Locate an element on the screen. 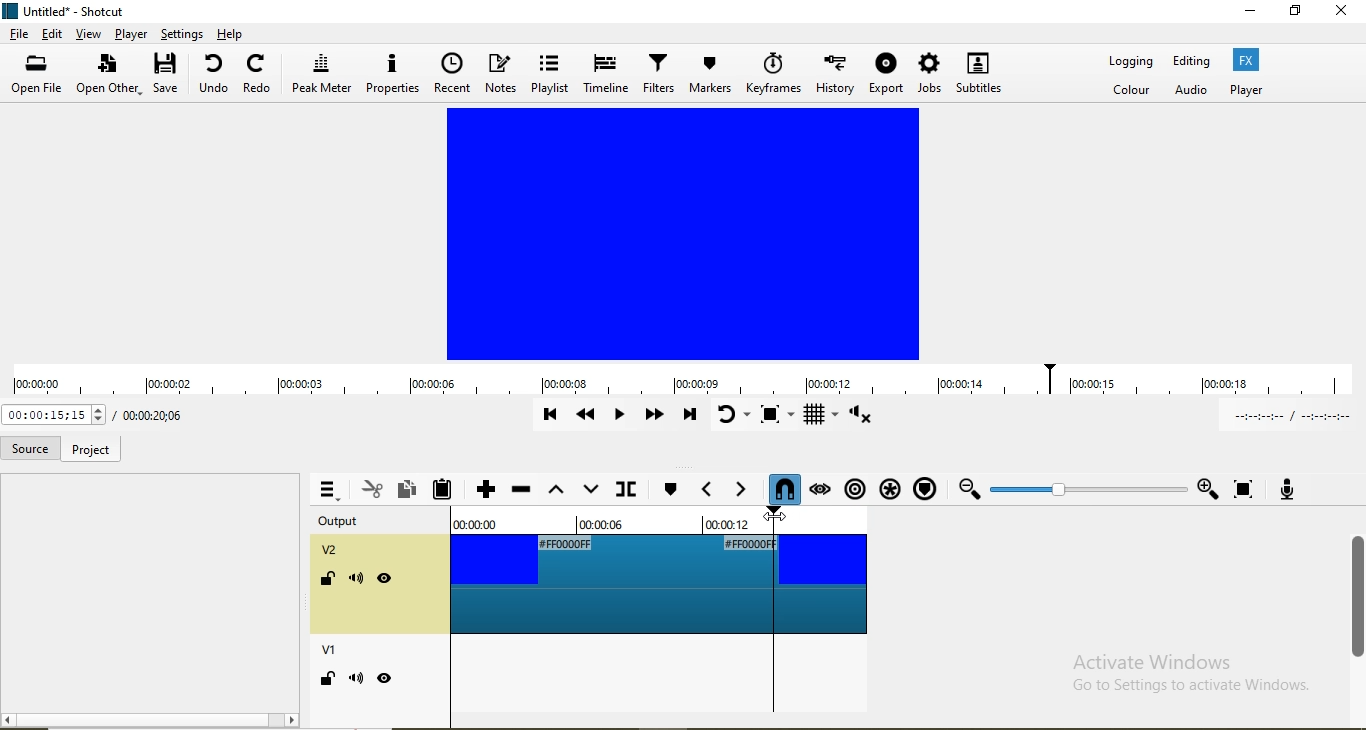 The image size is (1366, 730). Zoom timeline to fit is located at coordinates (1245, 489).